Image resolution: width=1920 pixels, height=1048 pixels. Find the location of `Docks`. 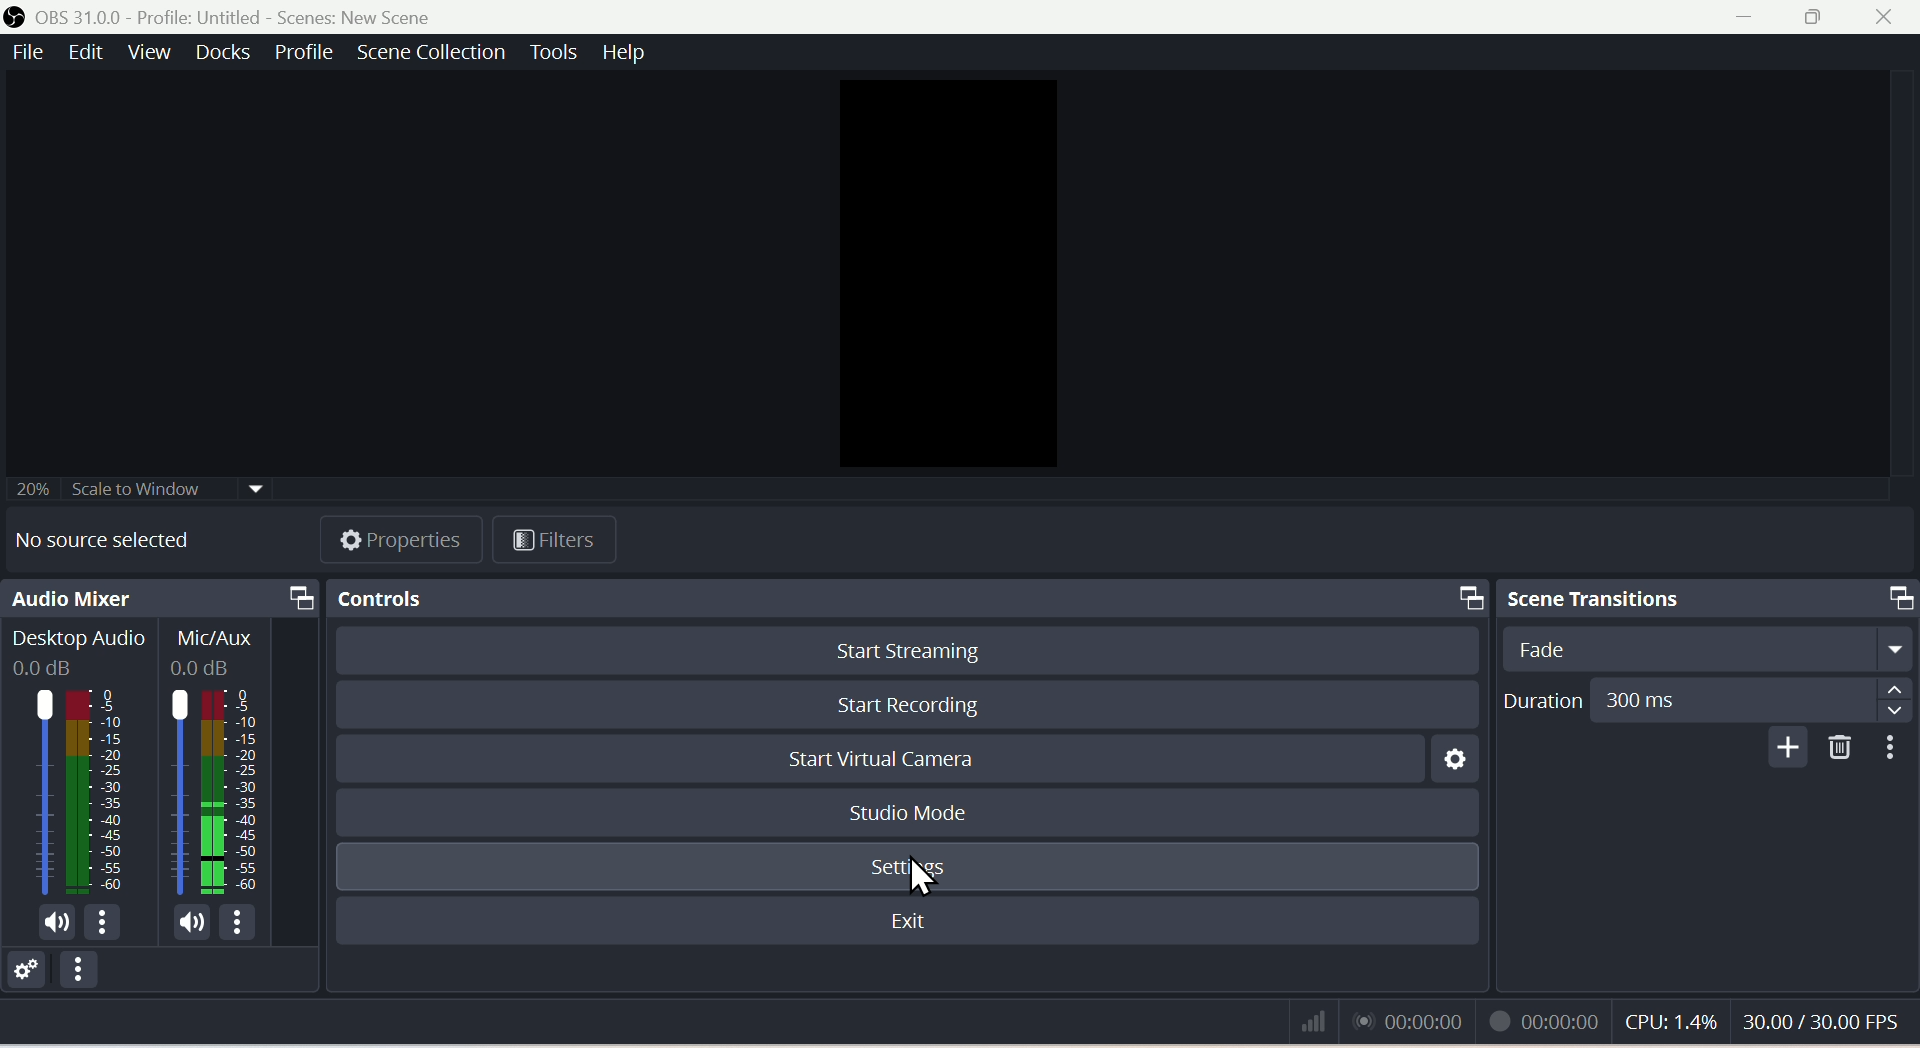

Docks is located at coordinates (227, 51).